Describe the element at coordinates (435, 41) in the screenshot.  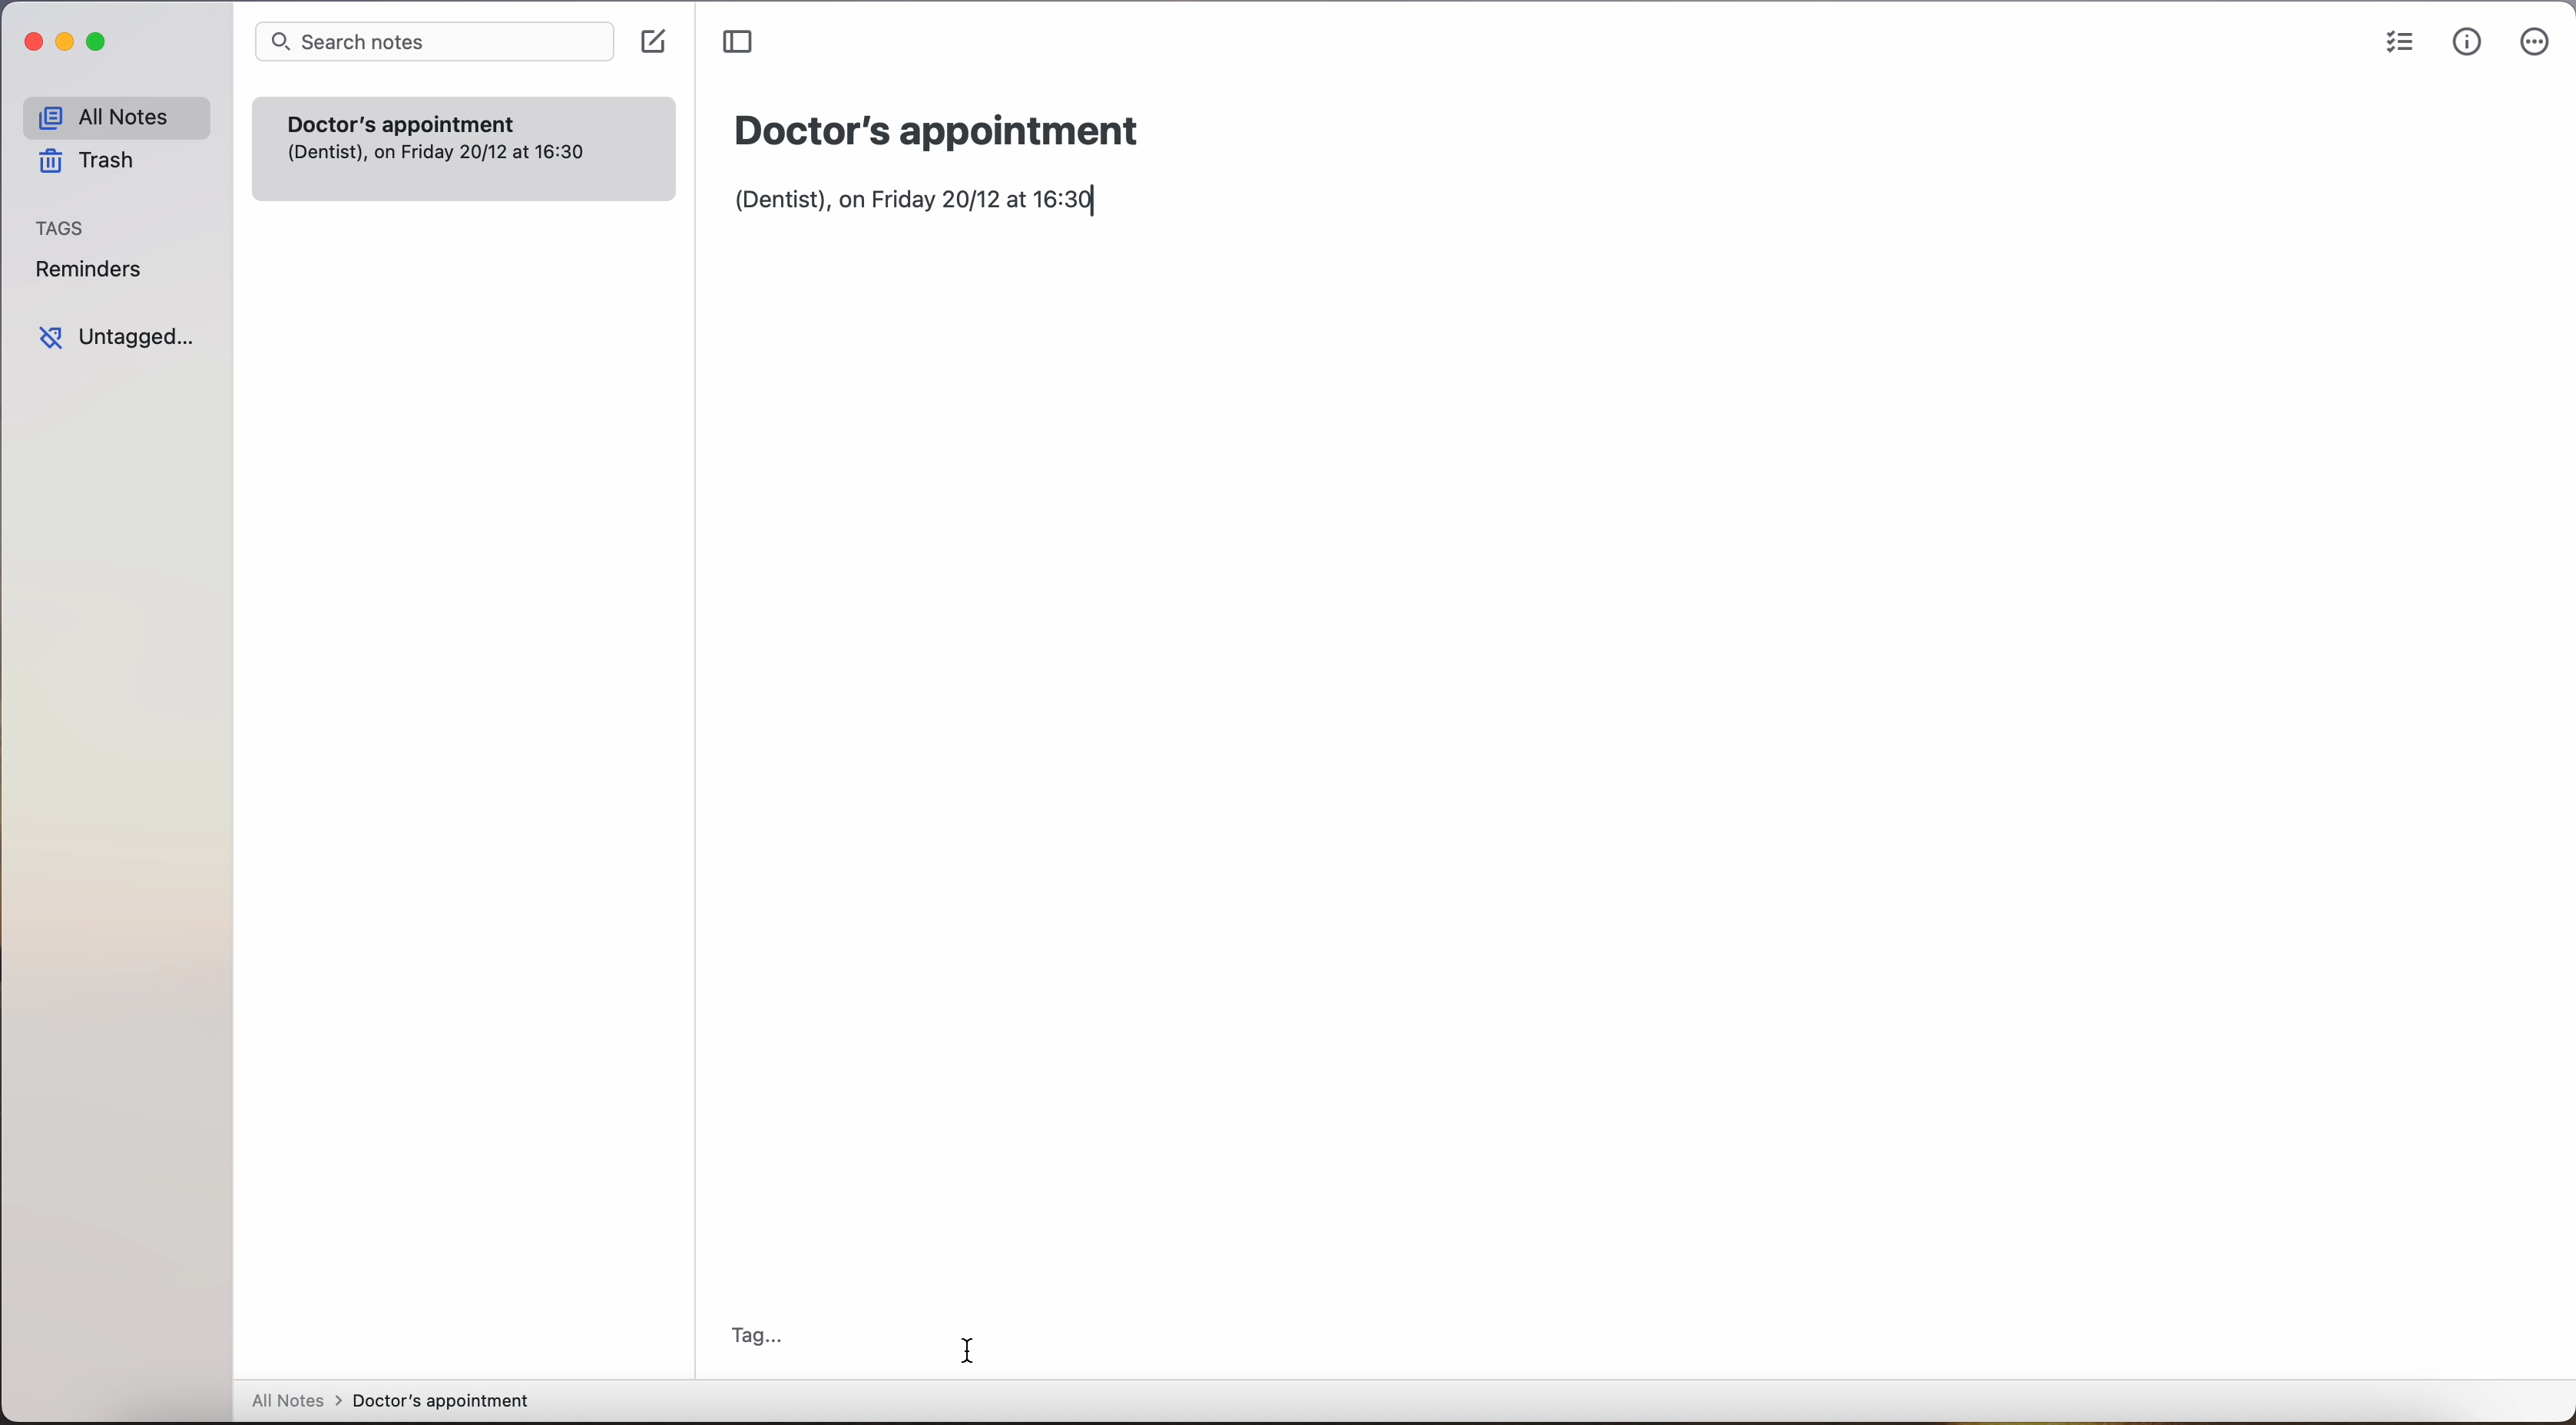
I see `search bar` at that location.